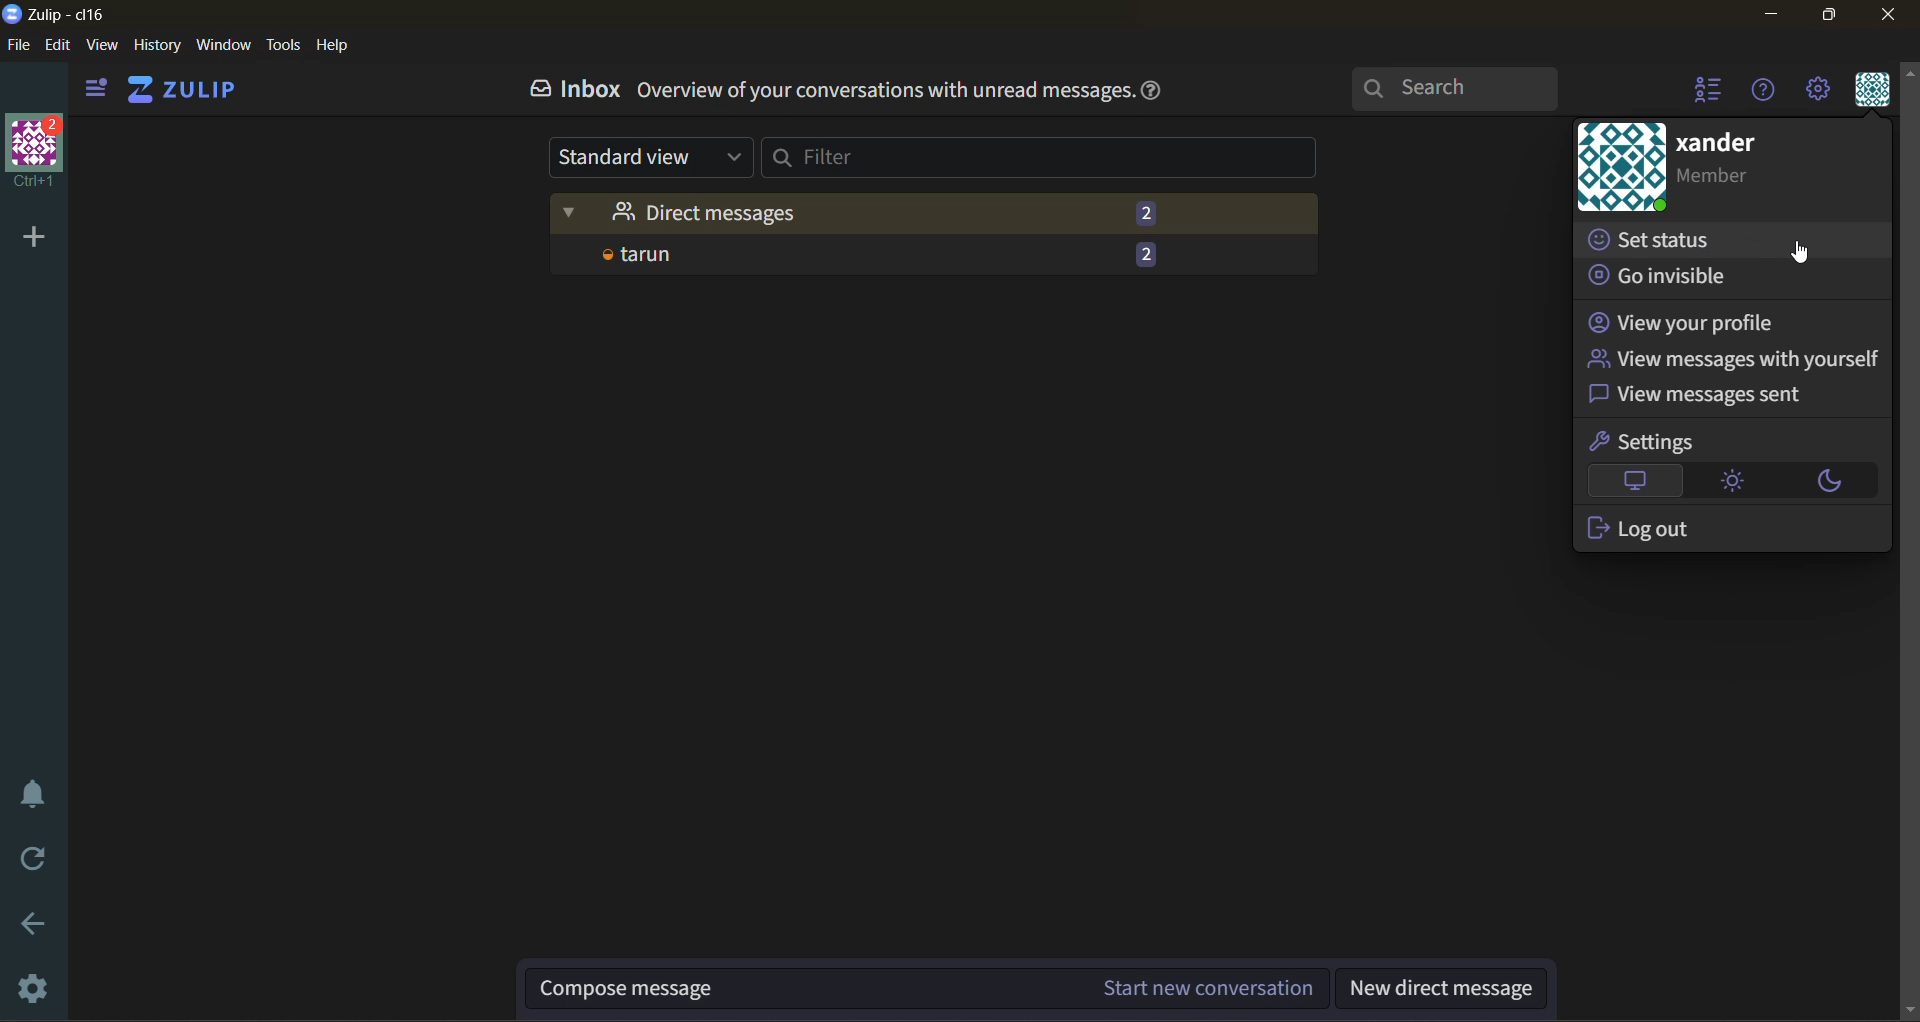 Image resolution: width=1920 pixels, height=1022 pixels. What do you see at coordinates (63, 46) in the screenshot?
I see `edit` at bounding box center [63, 46].